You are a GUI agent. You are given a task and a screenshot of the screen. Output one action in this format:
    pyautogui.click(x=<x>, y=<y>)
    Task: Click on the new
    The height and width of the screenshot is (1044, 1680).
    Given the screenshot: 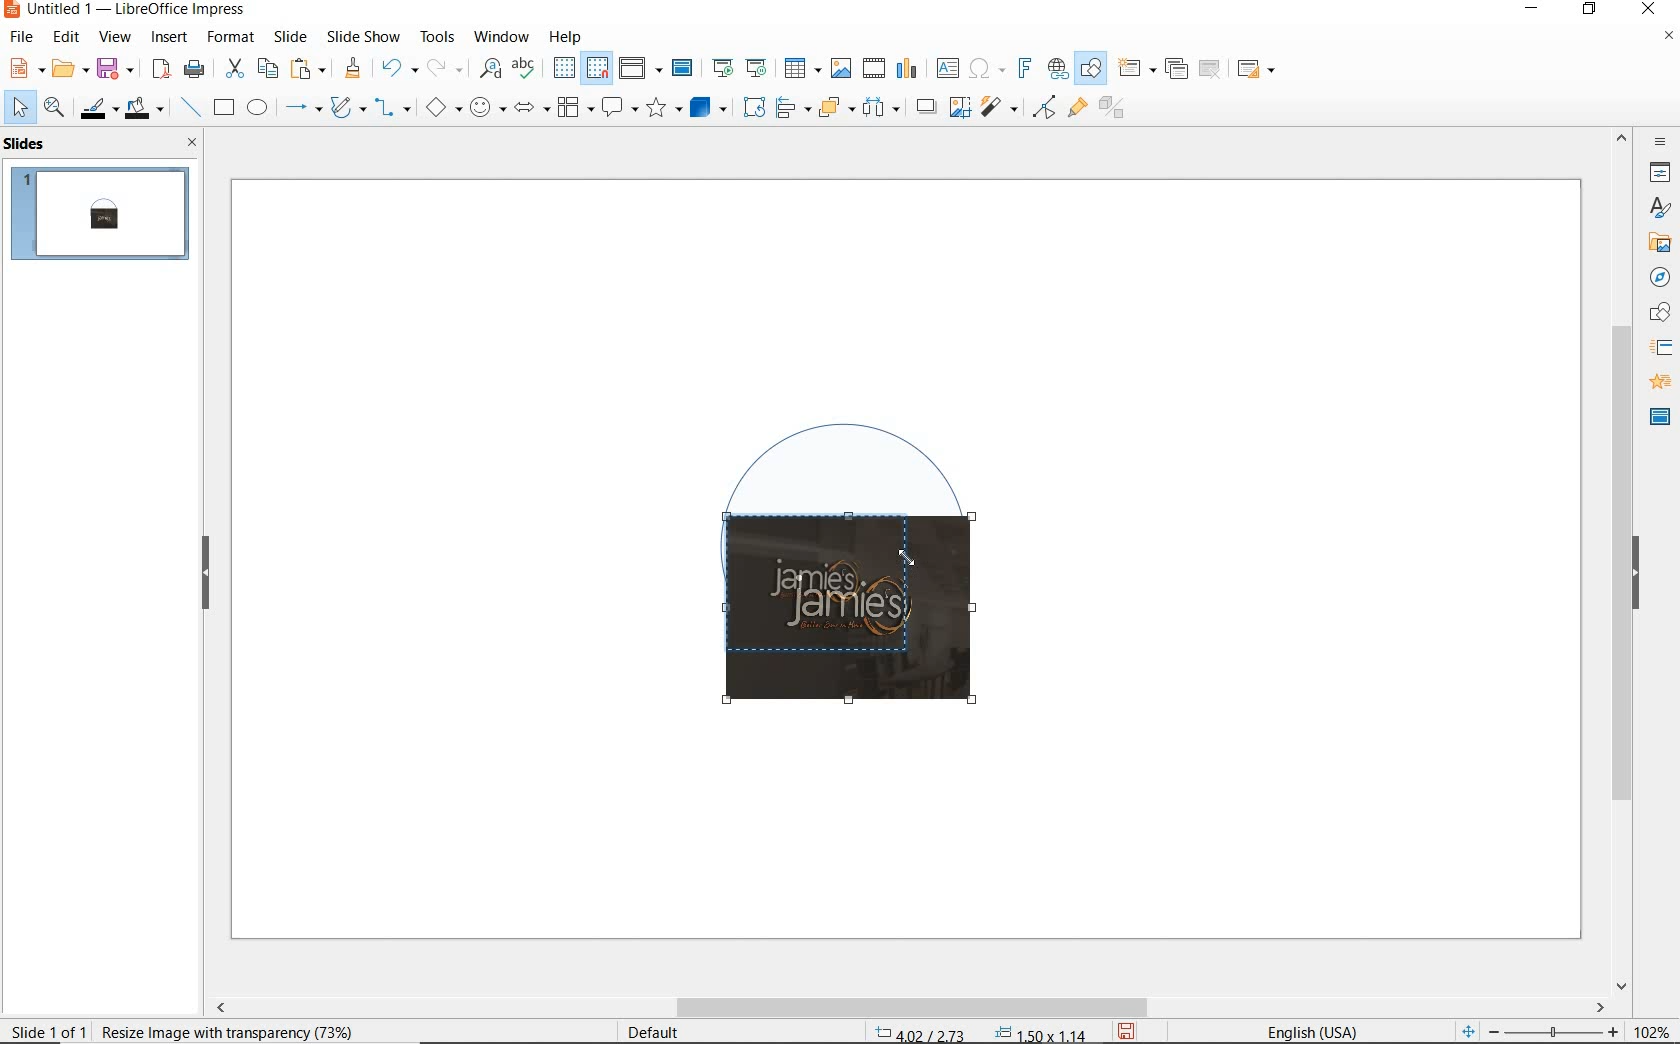 What is the action you would take?
    pyautogui.click(x=24, y=67)
    